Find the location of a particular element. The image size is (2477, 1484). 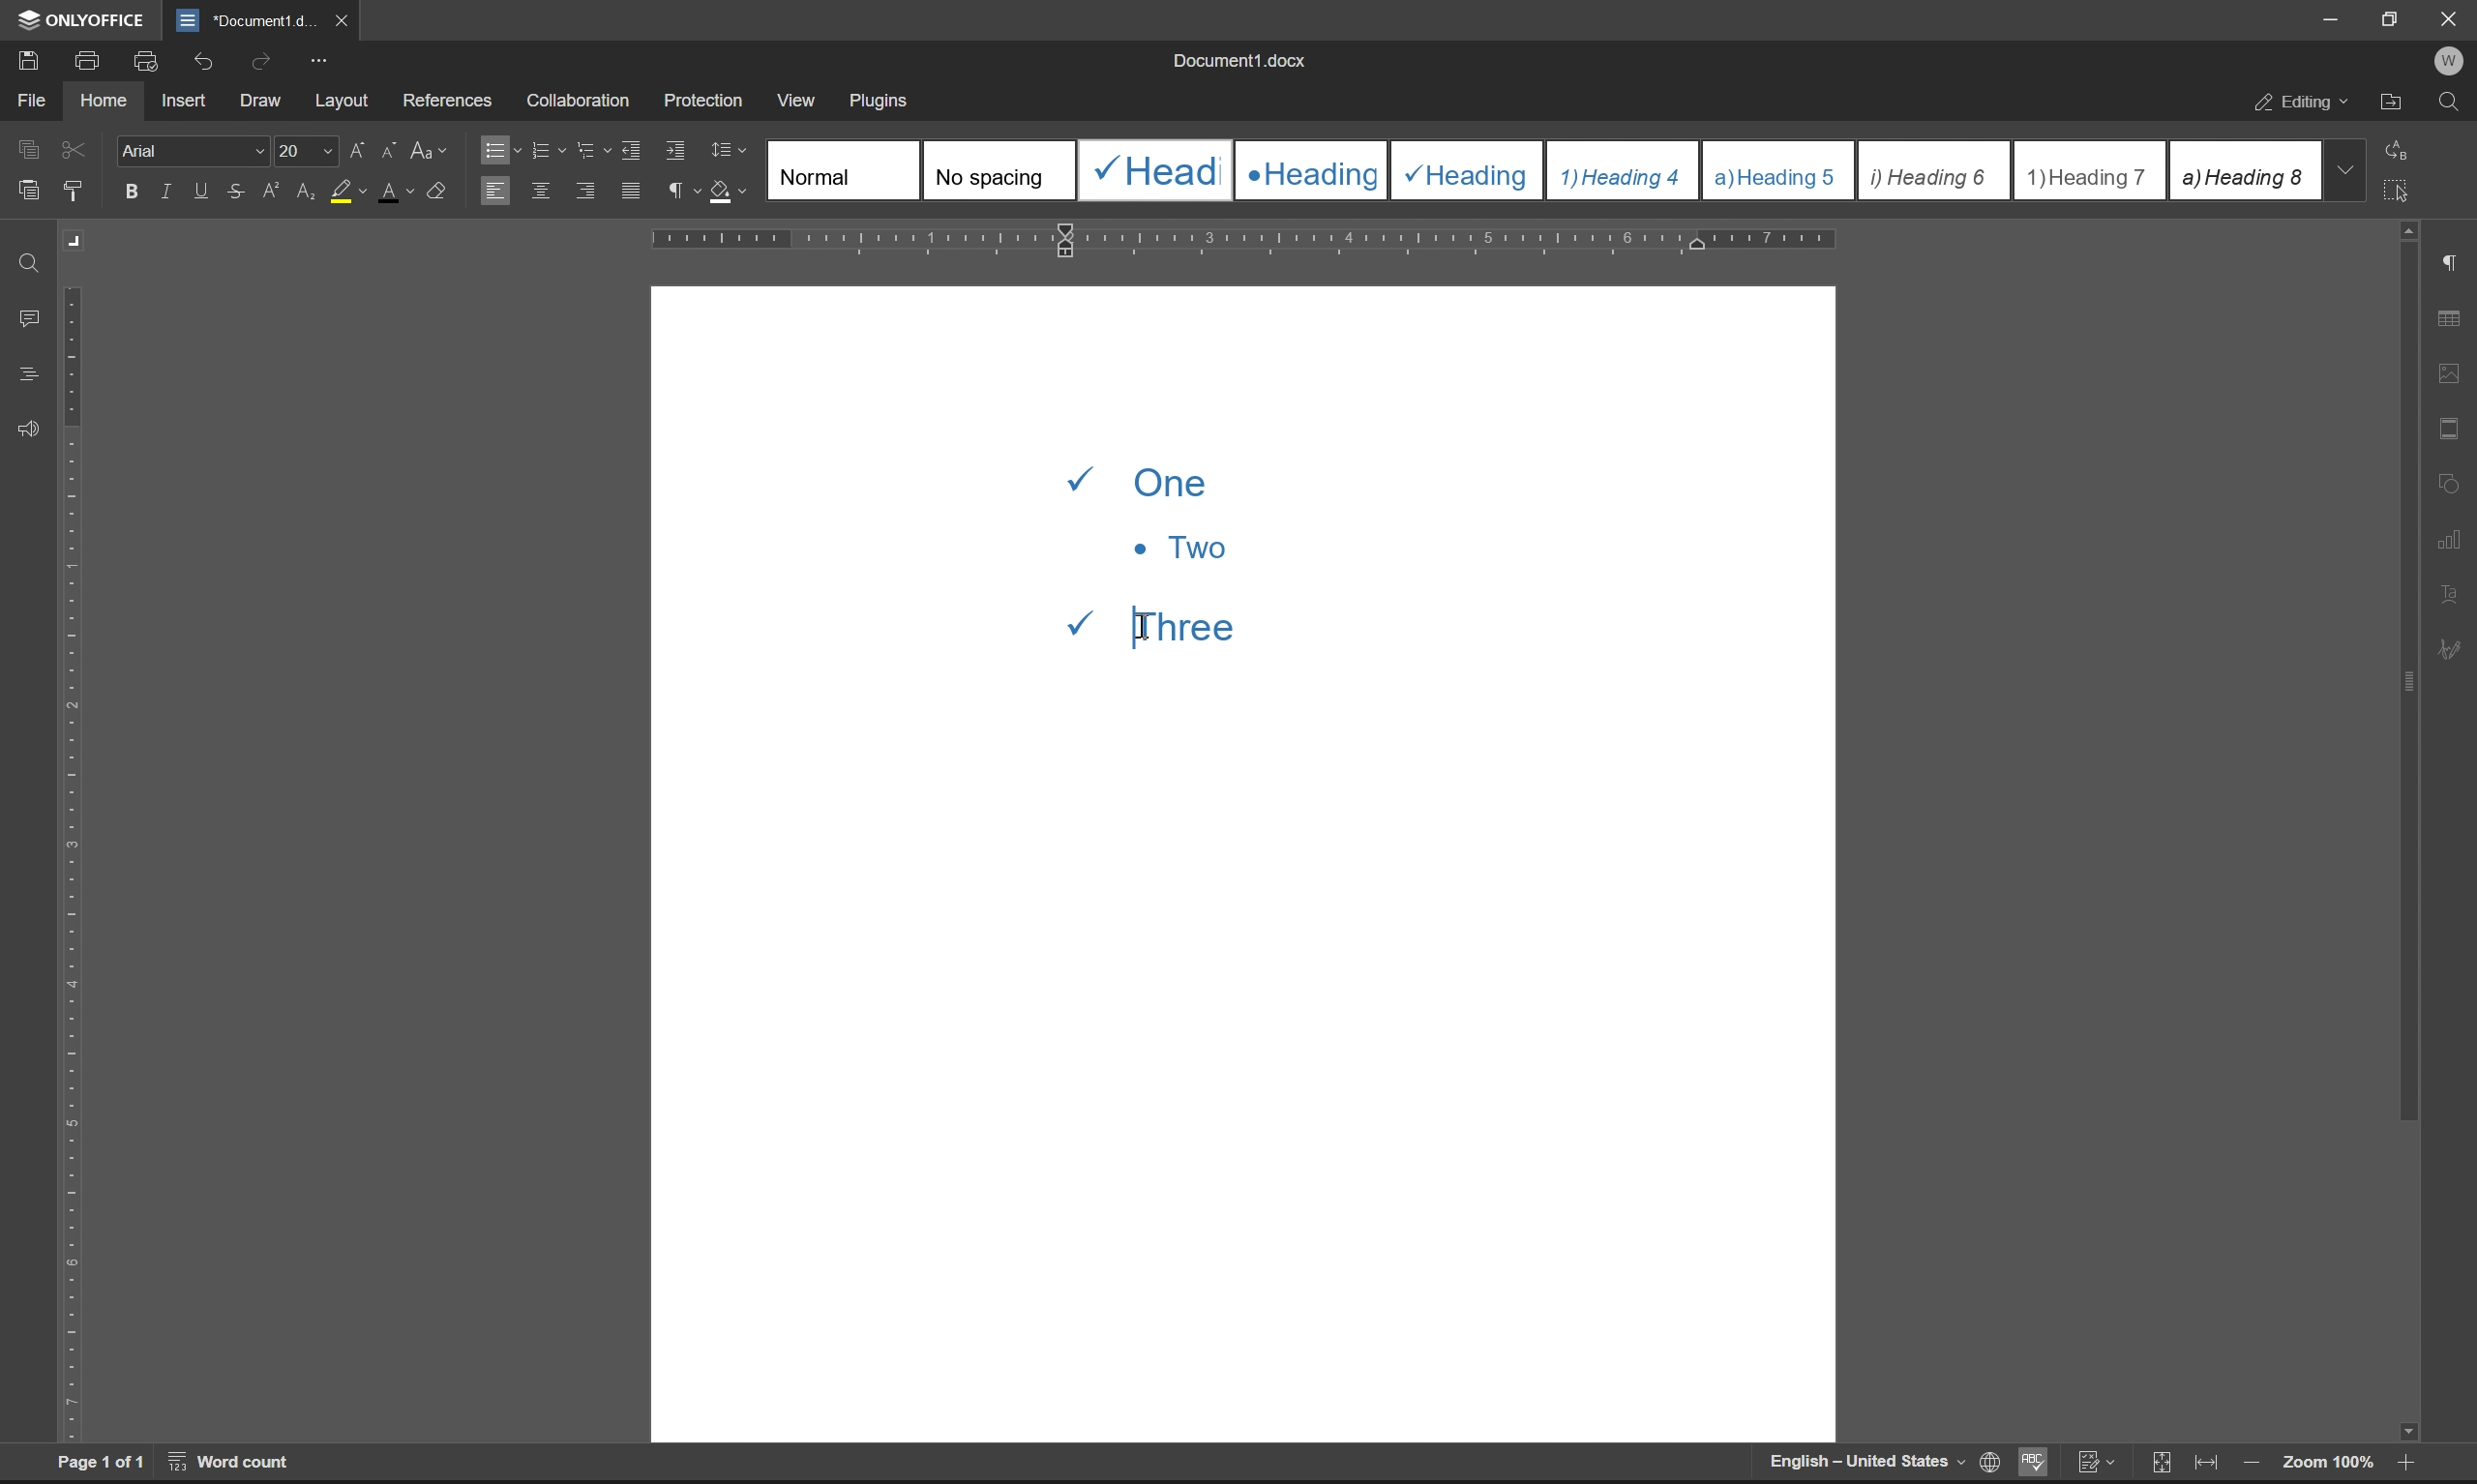

cut is located at coordinates (76, 149).